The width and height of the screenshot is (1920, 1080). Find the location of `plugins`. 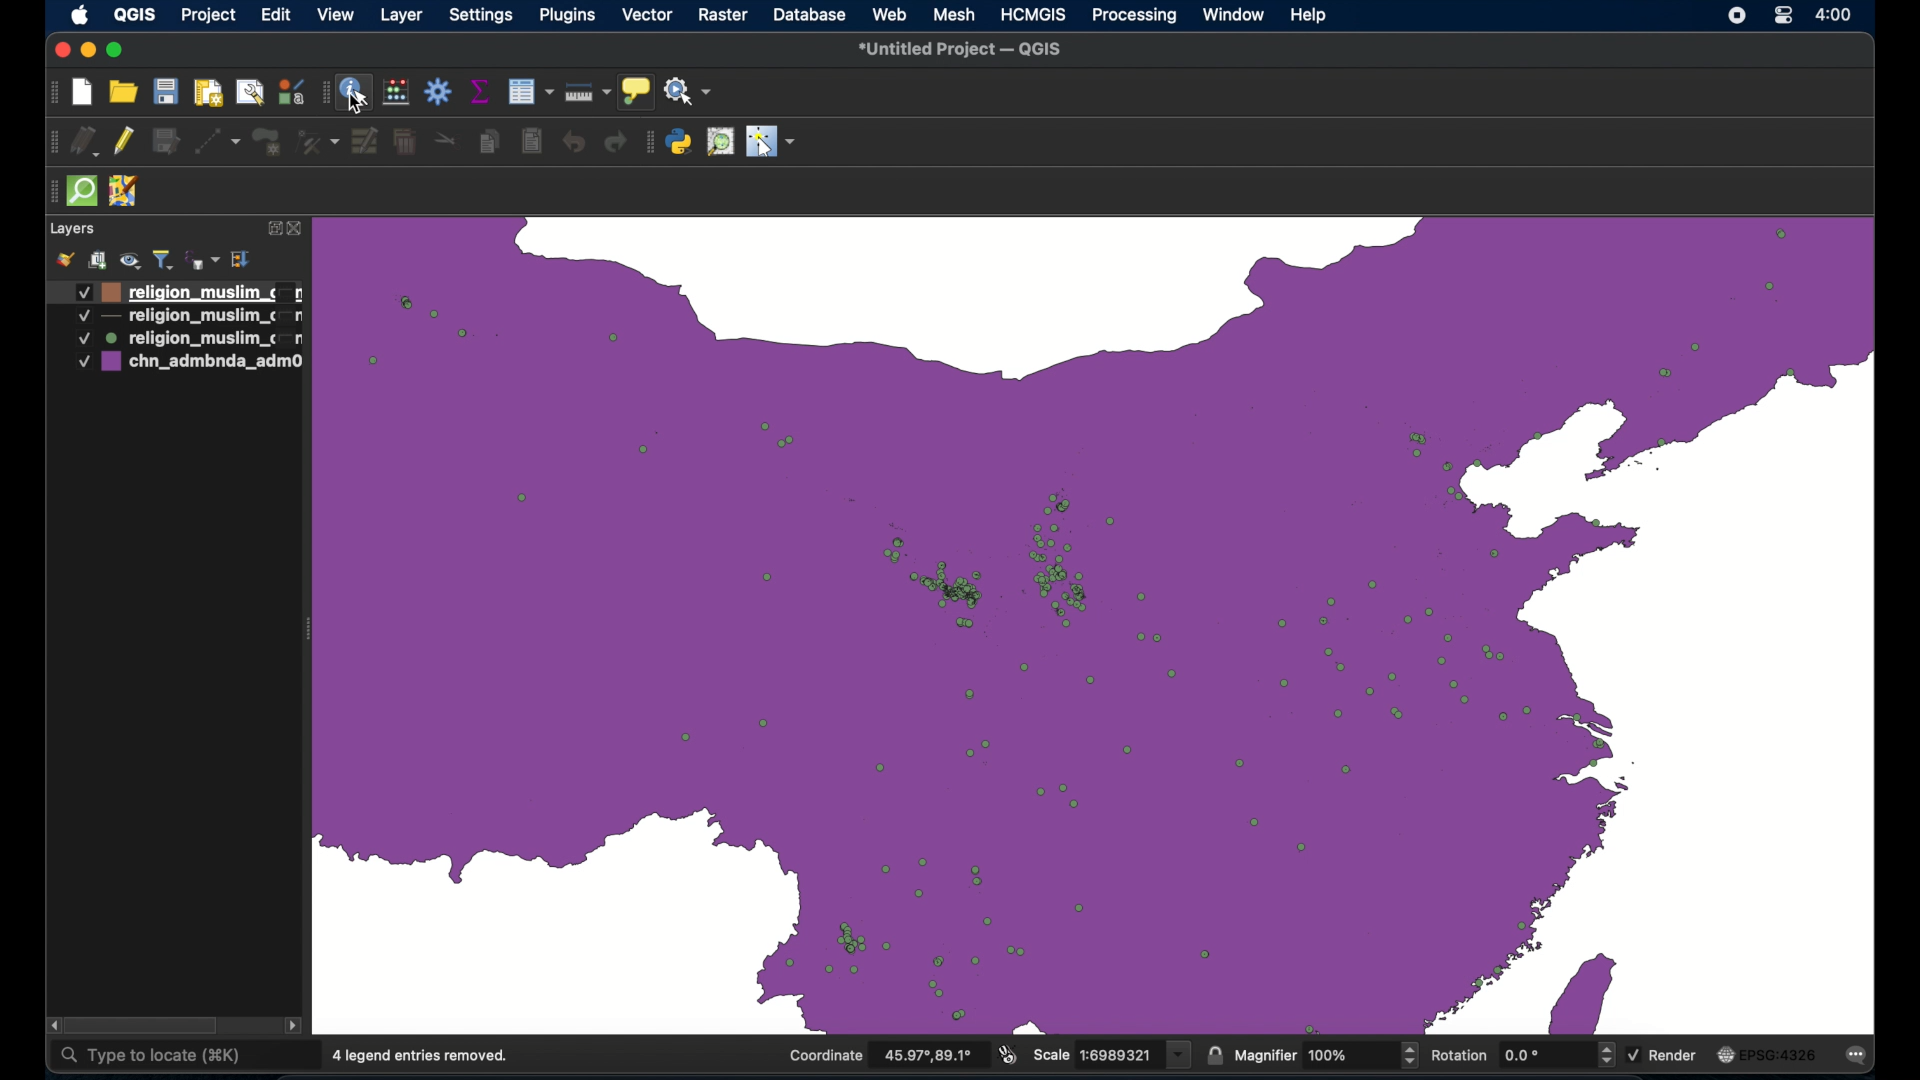

plugins is located at coordinates (566, 15).